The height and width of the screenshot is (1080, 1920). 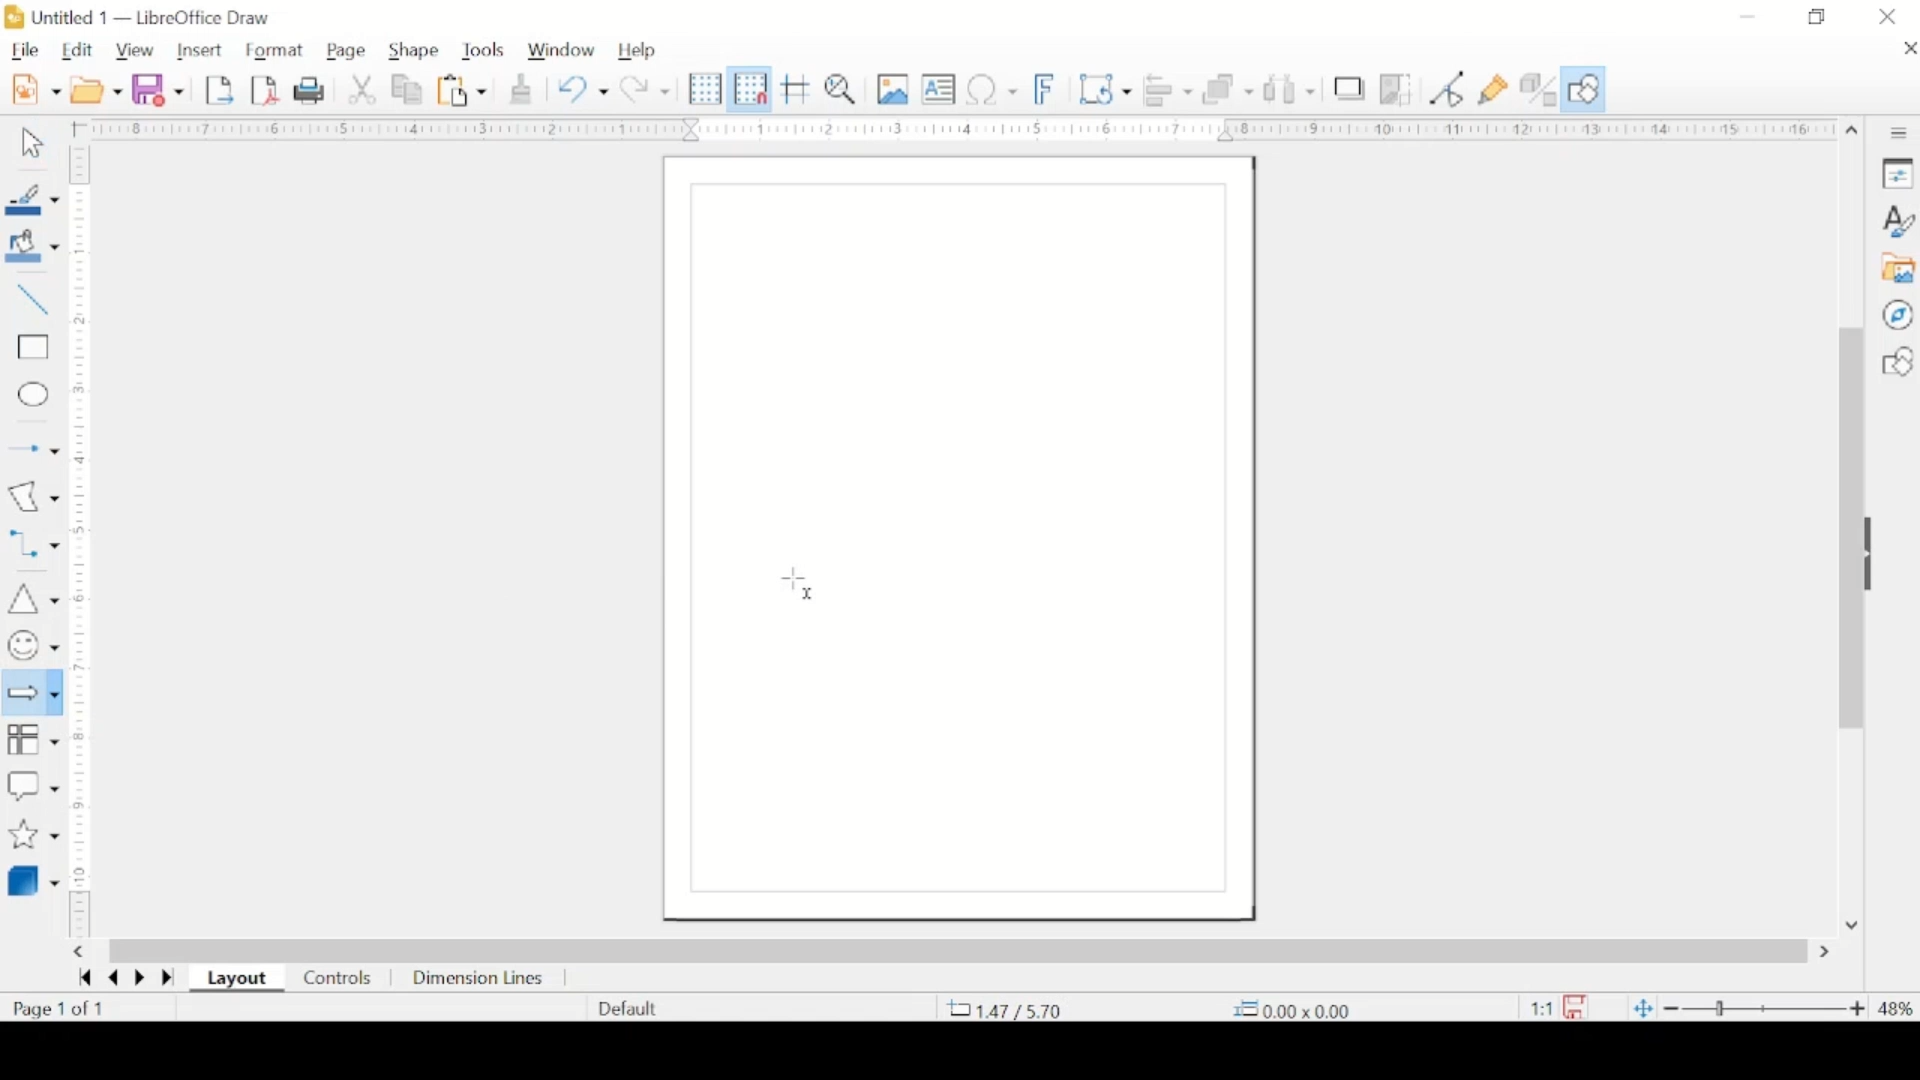 I want to click on open, so click(x=96, y=89).